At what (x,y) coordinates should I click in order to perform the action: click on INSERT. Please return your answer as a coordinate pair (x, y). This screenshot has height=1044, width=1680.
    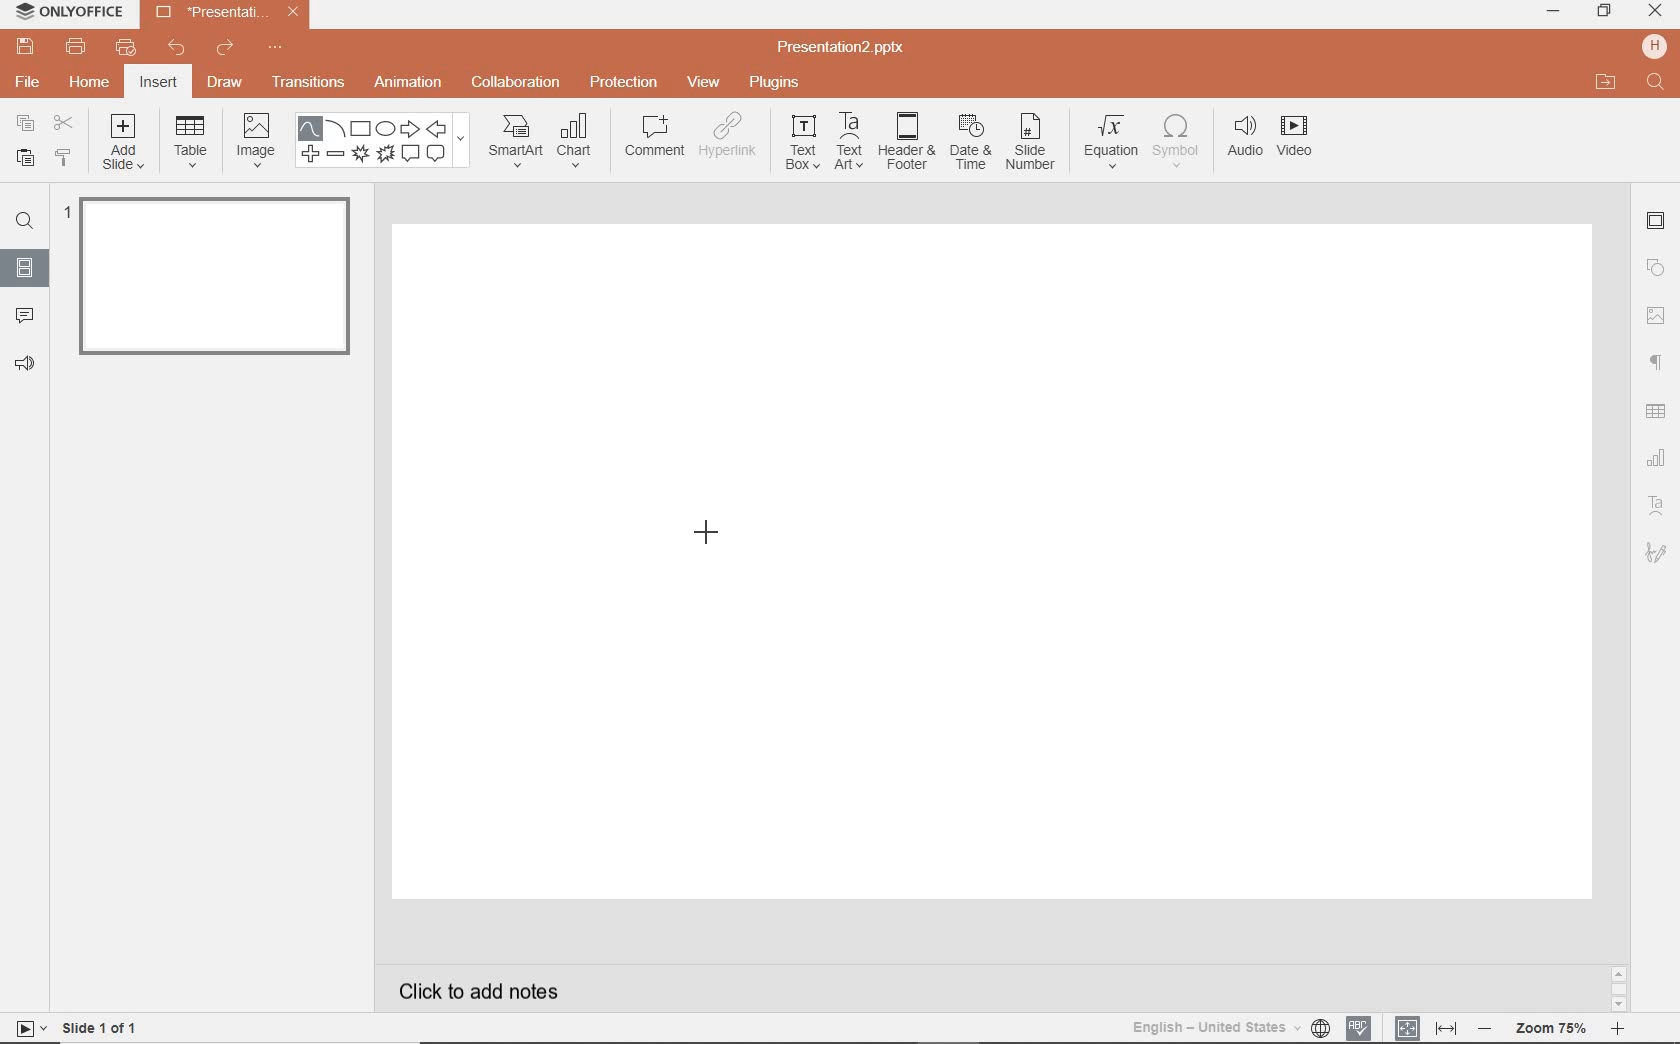
    Looking at the image, I should click on (159, 83).